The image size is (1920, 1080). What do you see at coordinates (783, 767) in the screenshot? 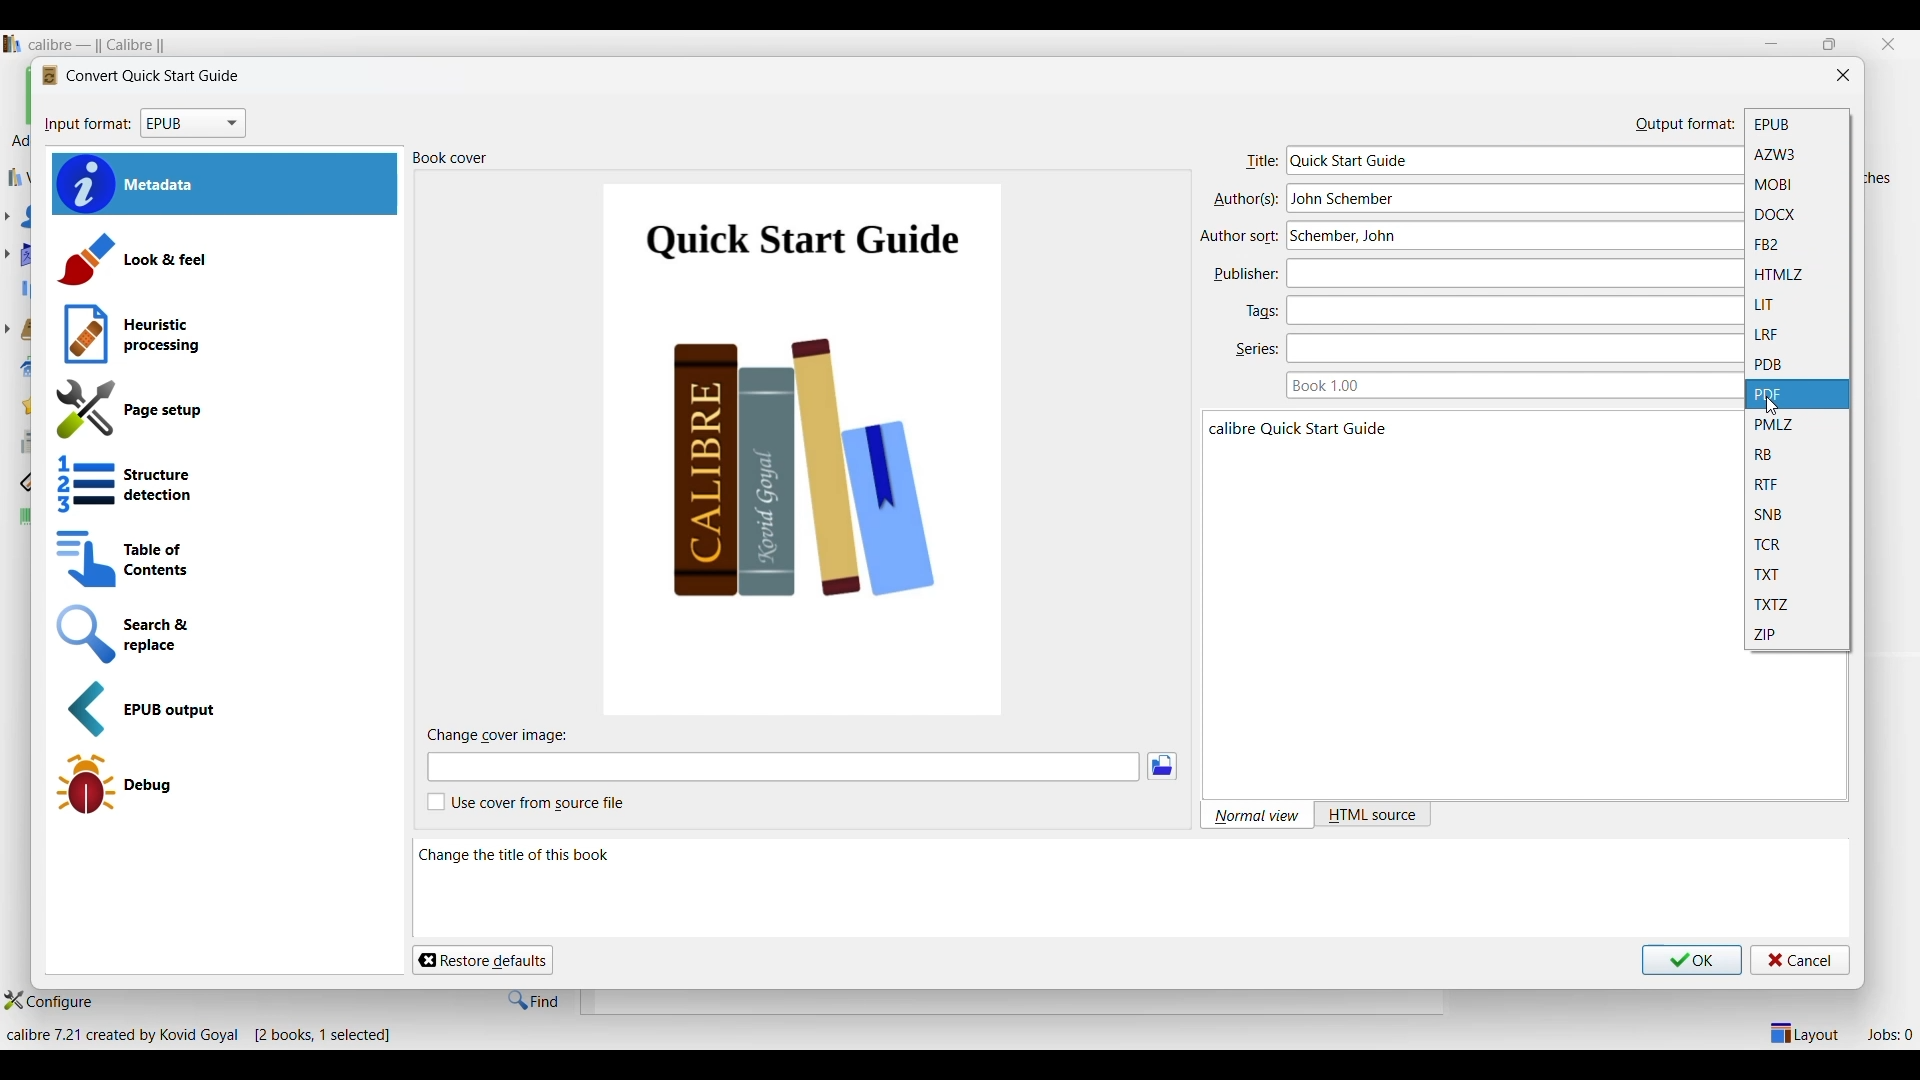
I see `Type in cover image file` at bounding box center [783, 767].